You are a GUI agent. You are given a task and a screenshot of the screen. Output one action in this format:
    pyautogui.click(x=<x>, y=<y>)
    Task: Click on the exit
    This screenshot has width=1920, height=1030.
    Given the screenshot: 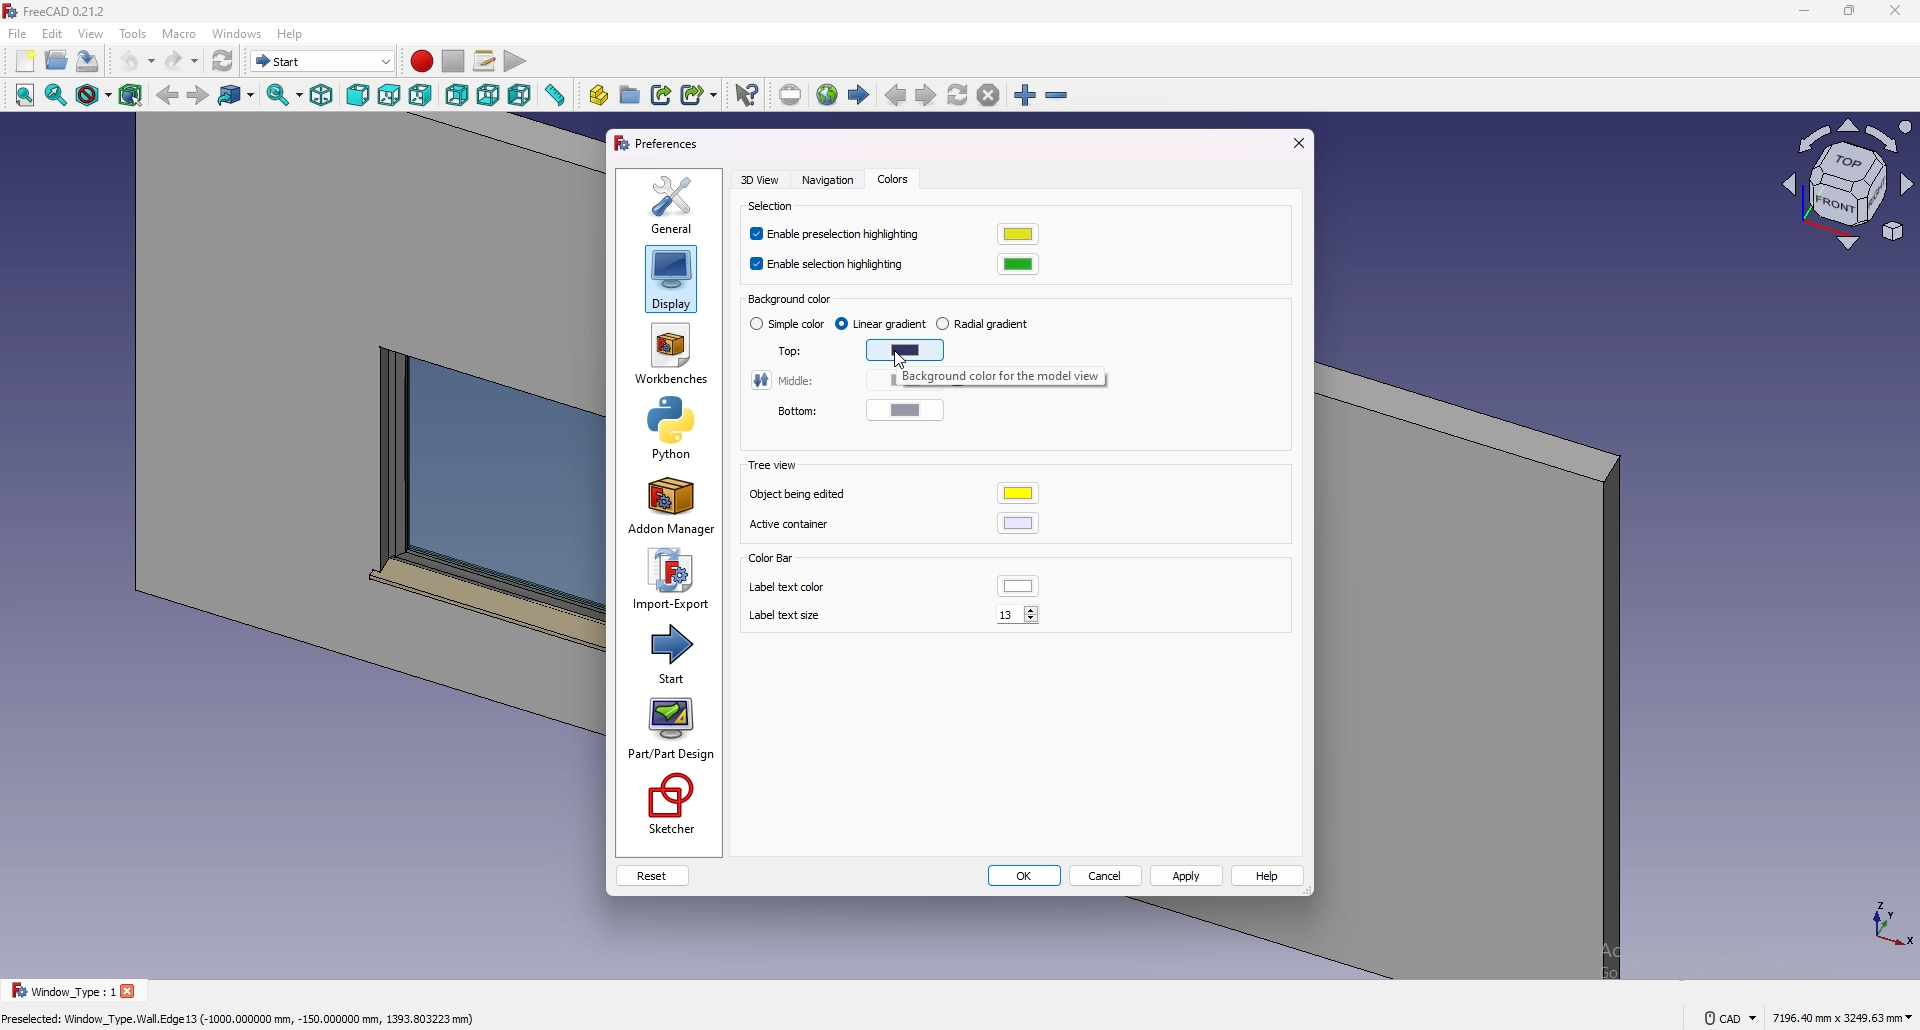 What is the action you would take?
    pyautogui.click(x=1296, y=143)
    